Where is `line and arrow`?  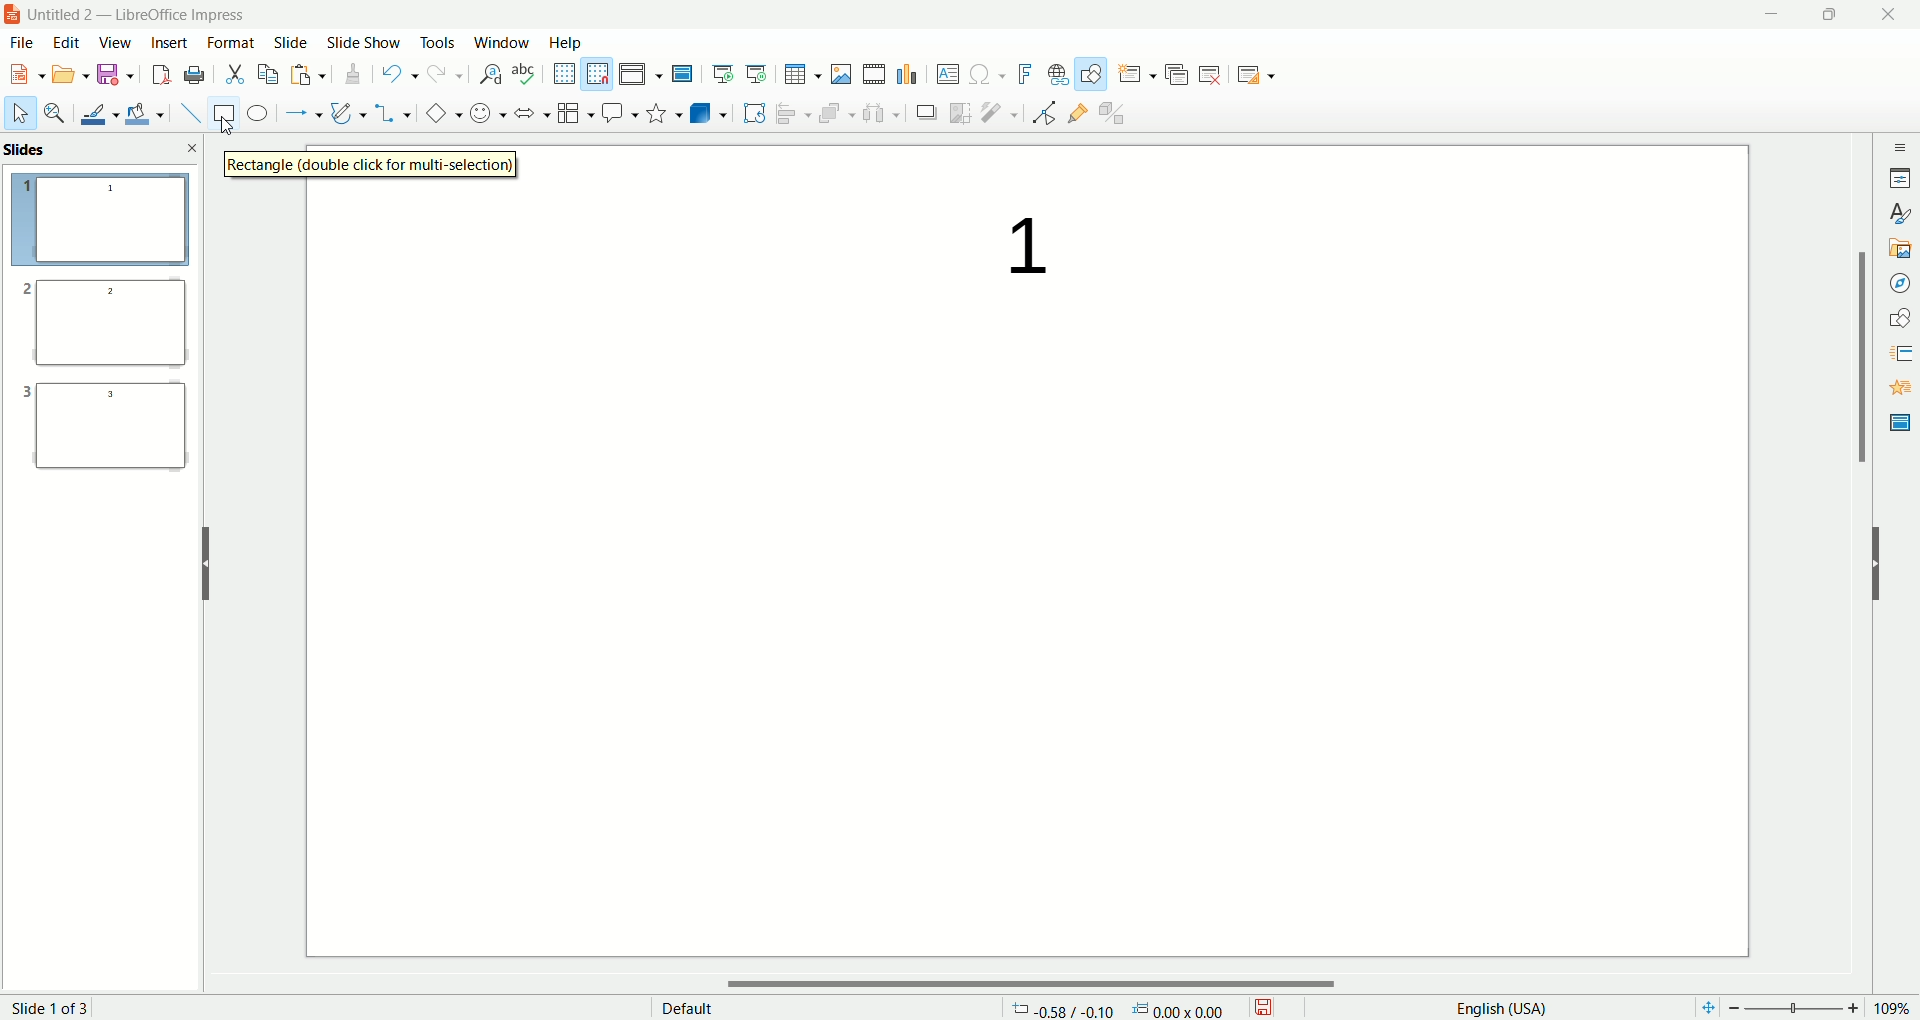 line and arrow is located at coordinates (301, 114).